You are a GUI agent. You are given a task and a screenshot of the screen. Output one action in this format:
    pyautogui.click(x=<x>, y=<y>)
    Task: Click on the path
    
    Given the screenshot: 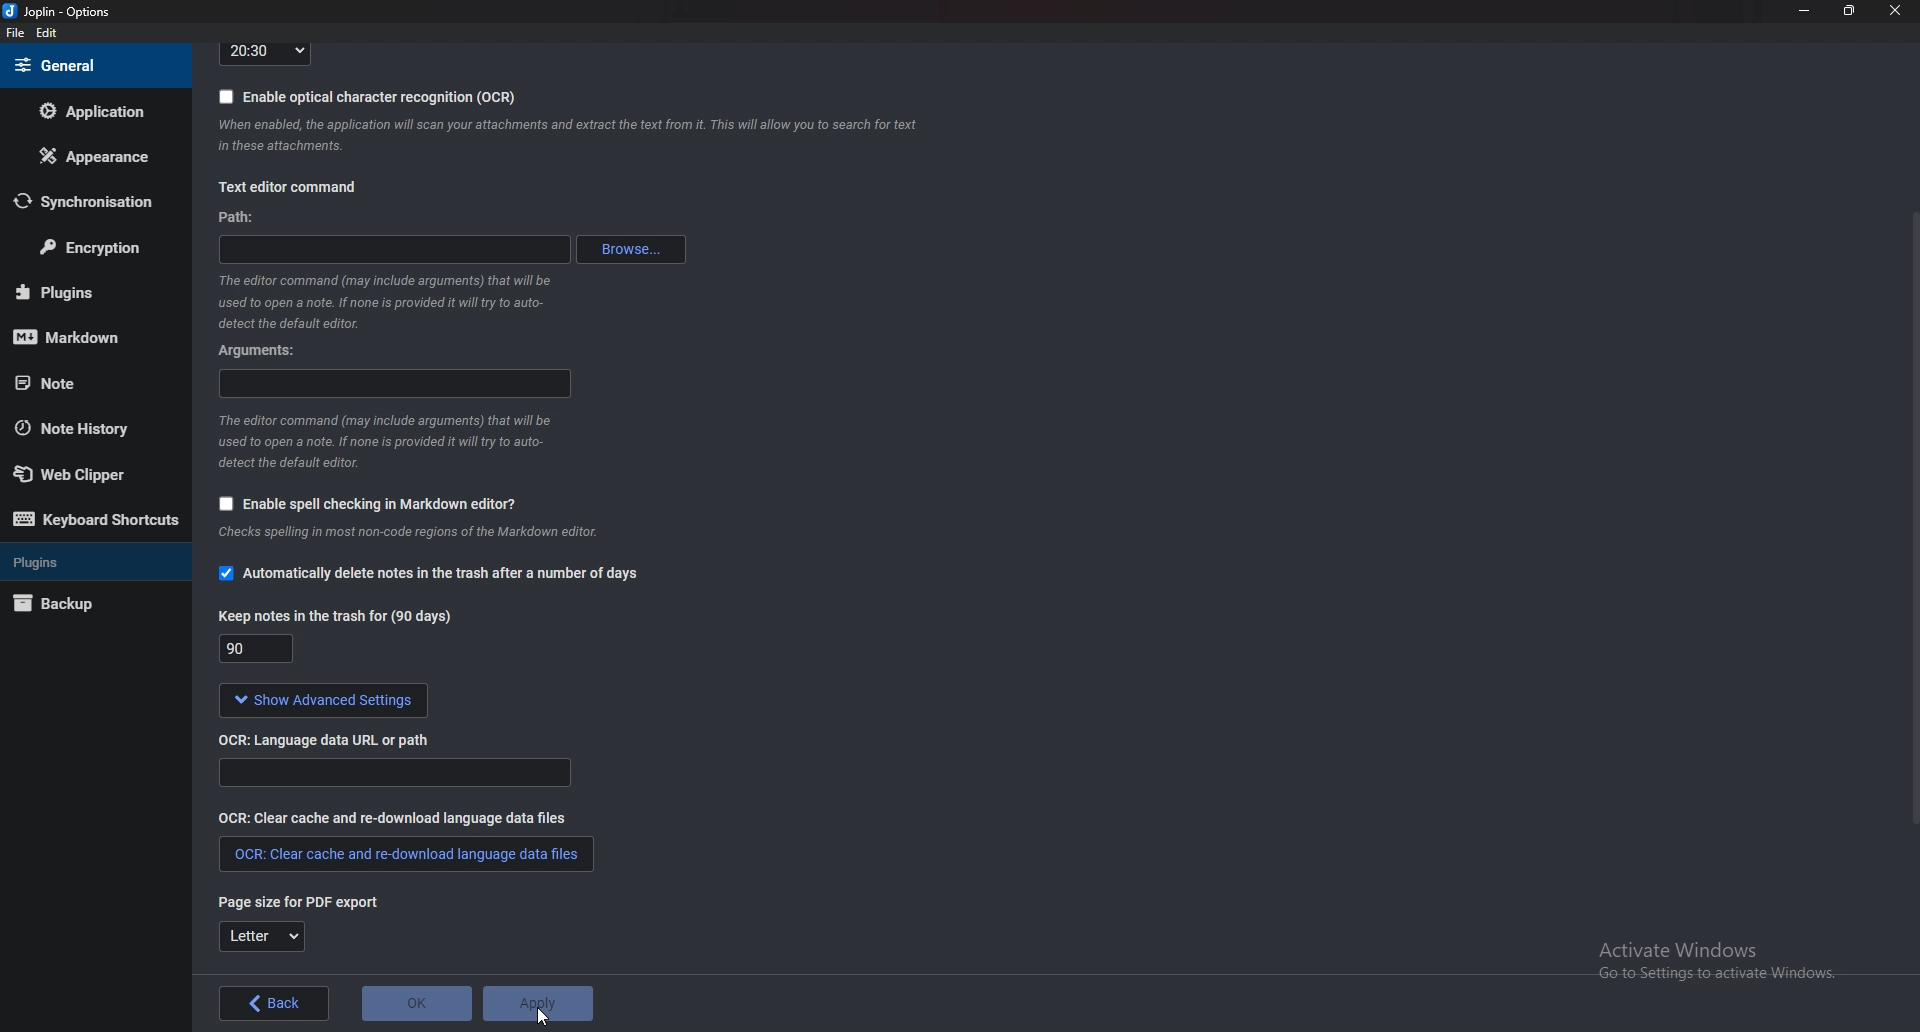 What is the action you would take?
    pyautogui.click(x=402, y=247)
    